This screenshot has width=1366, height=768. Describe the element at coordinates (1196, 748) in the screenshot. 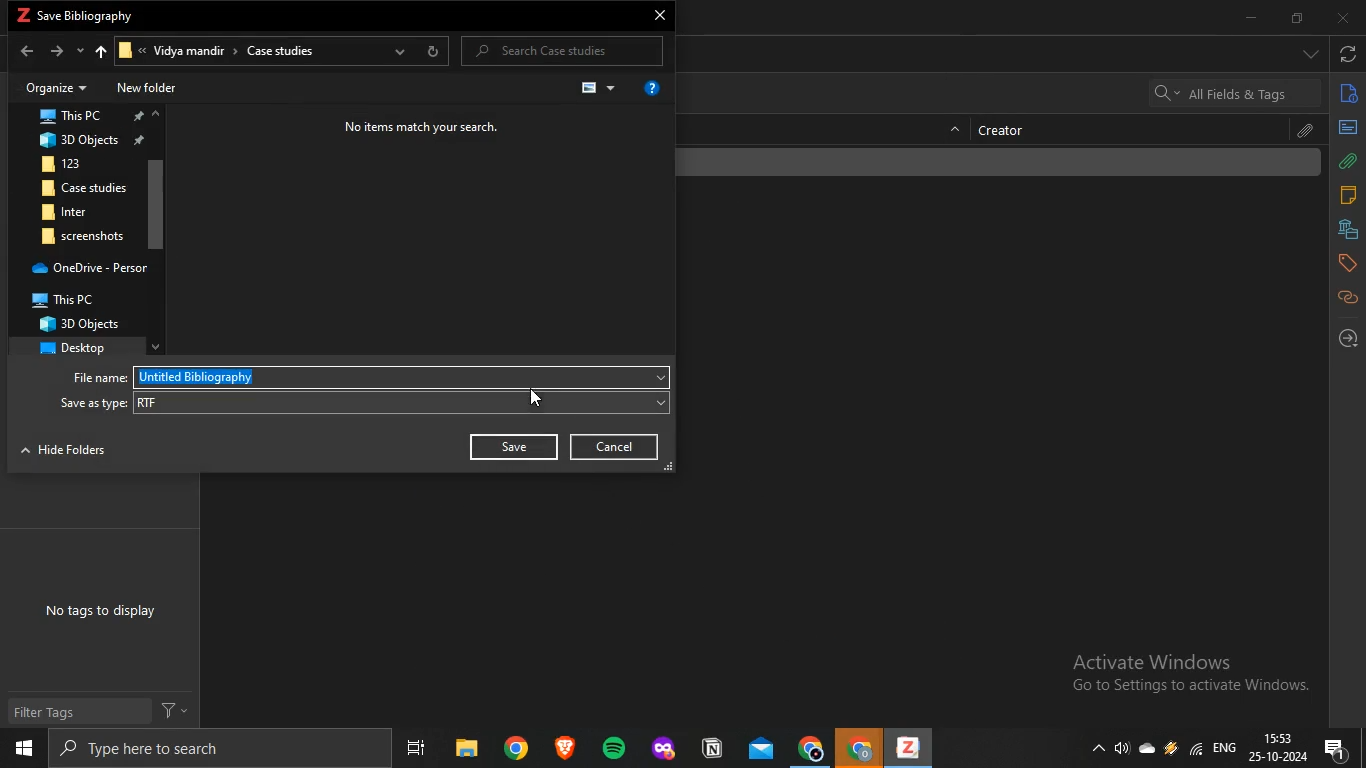

I see `wifi` at that location.